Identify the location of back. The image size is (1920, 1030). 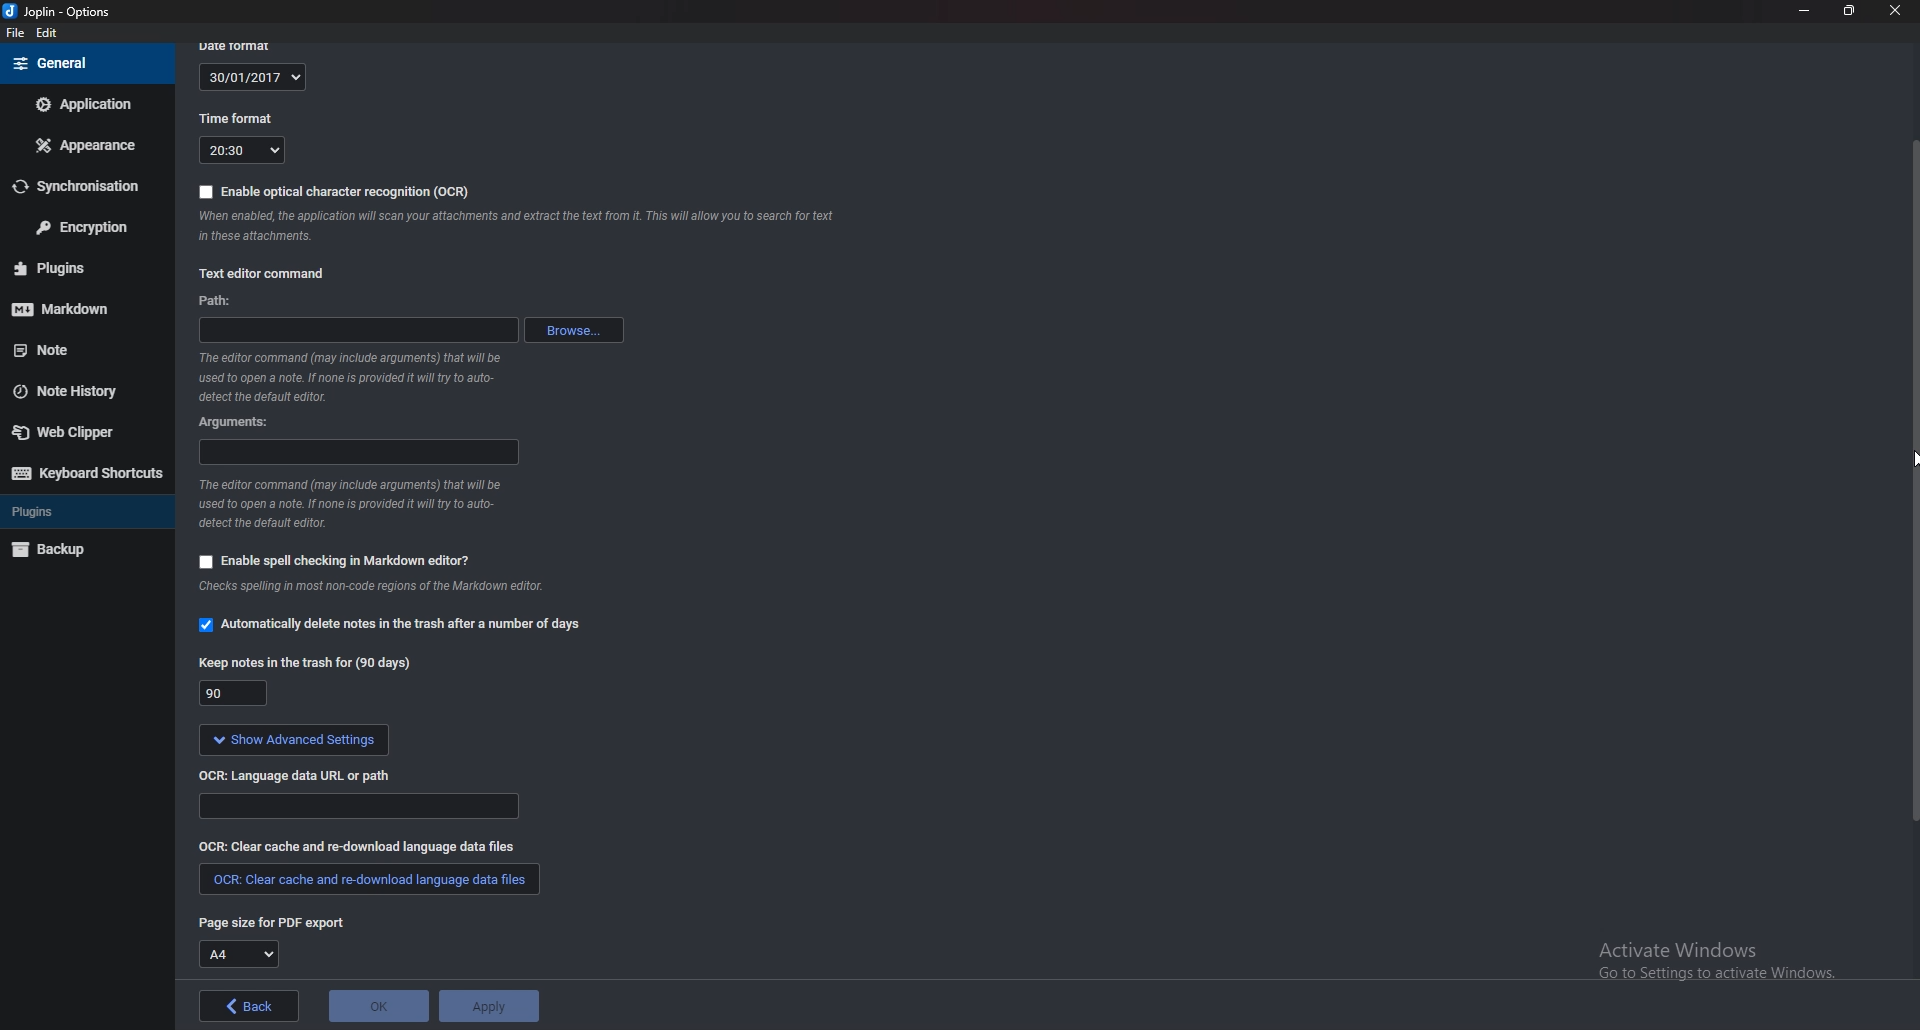
(248, 1006).